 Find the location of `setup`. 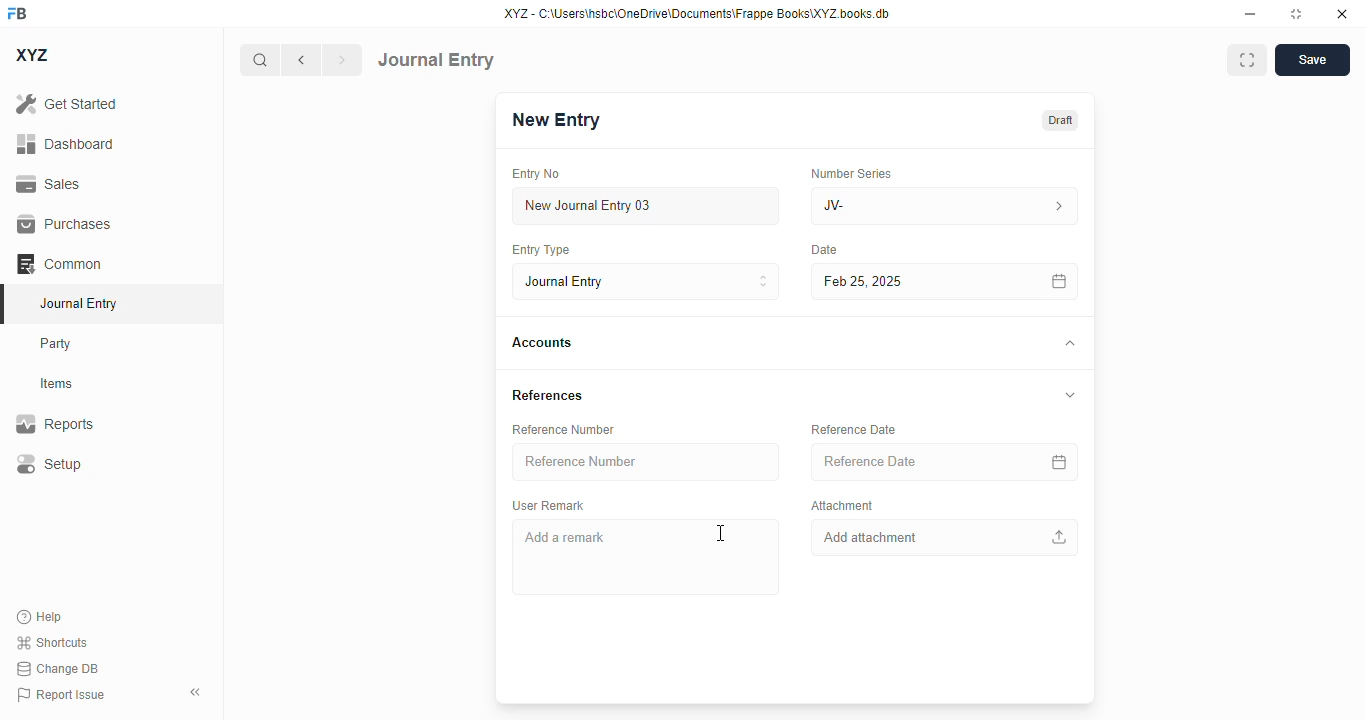

setup is located at coordinates (48, 463).